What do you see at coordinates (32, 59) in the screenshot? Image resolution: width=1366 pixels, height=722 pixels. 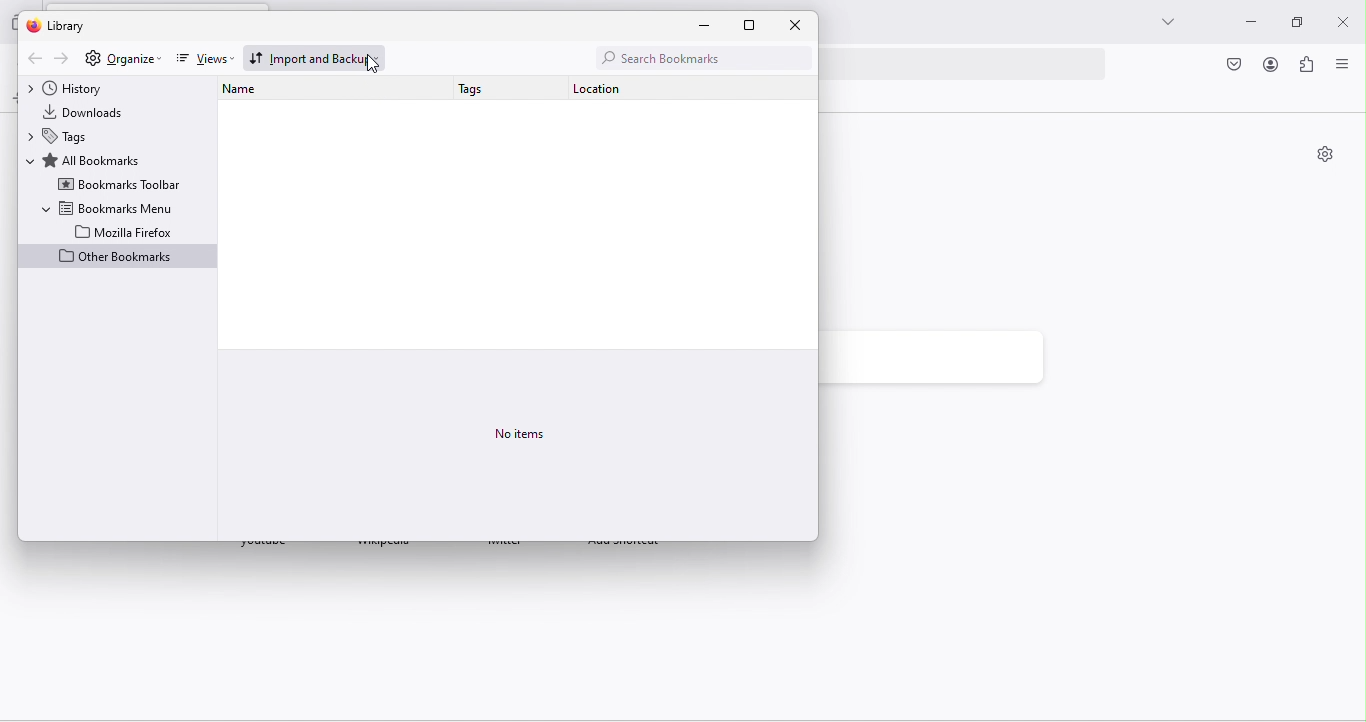 I see `back` at bounding box center [32, 59].